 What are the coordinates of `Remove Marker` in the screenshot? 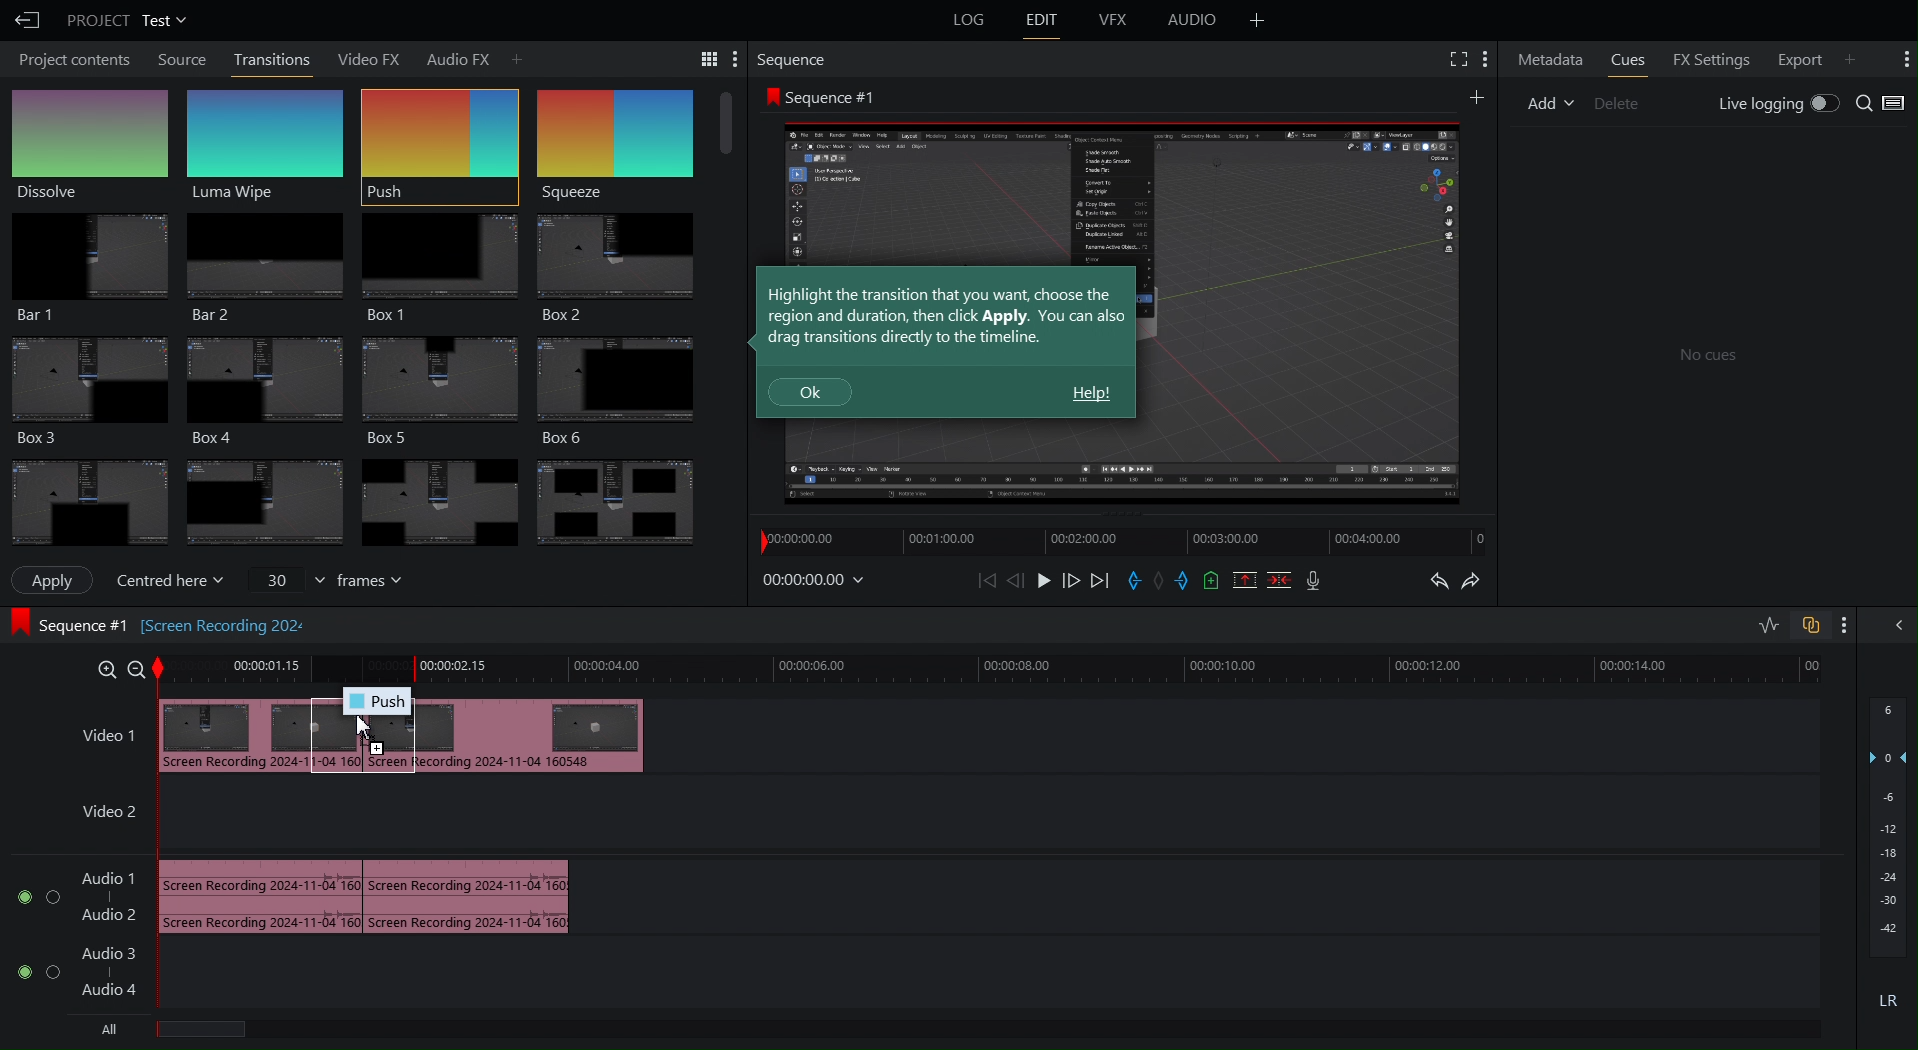 It's located at (1162, 581).